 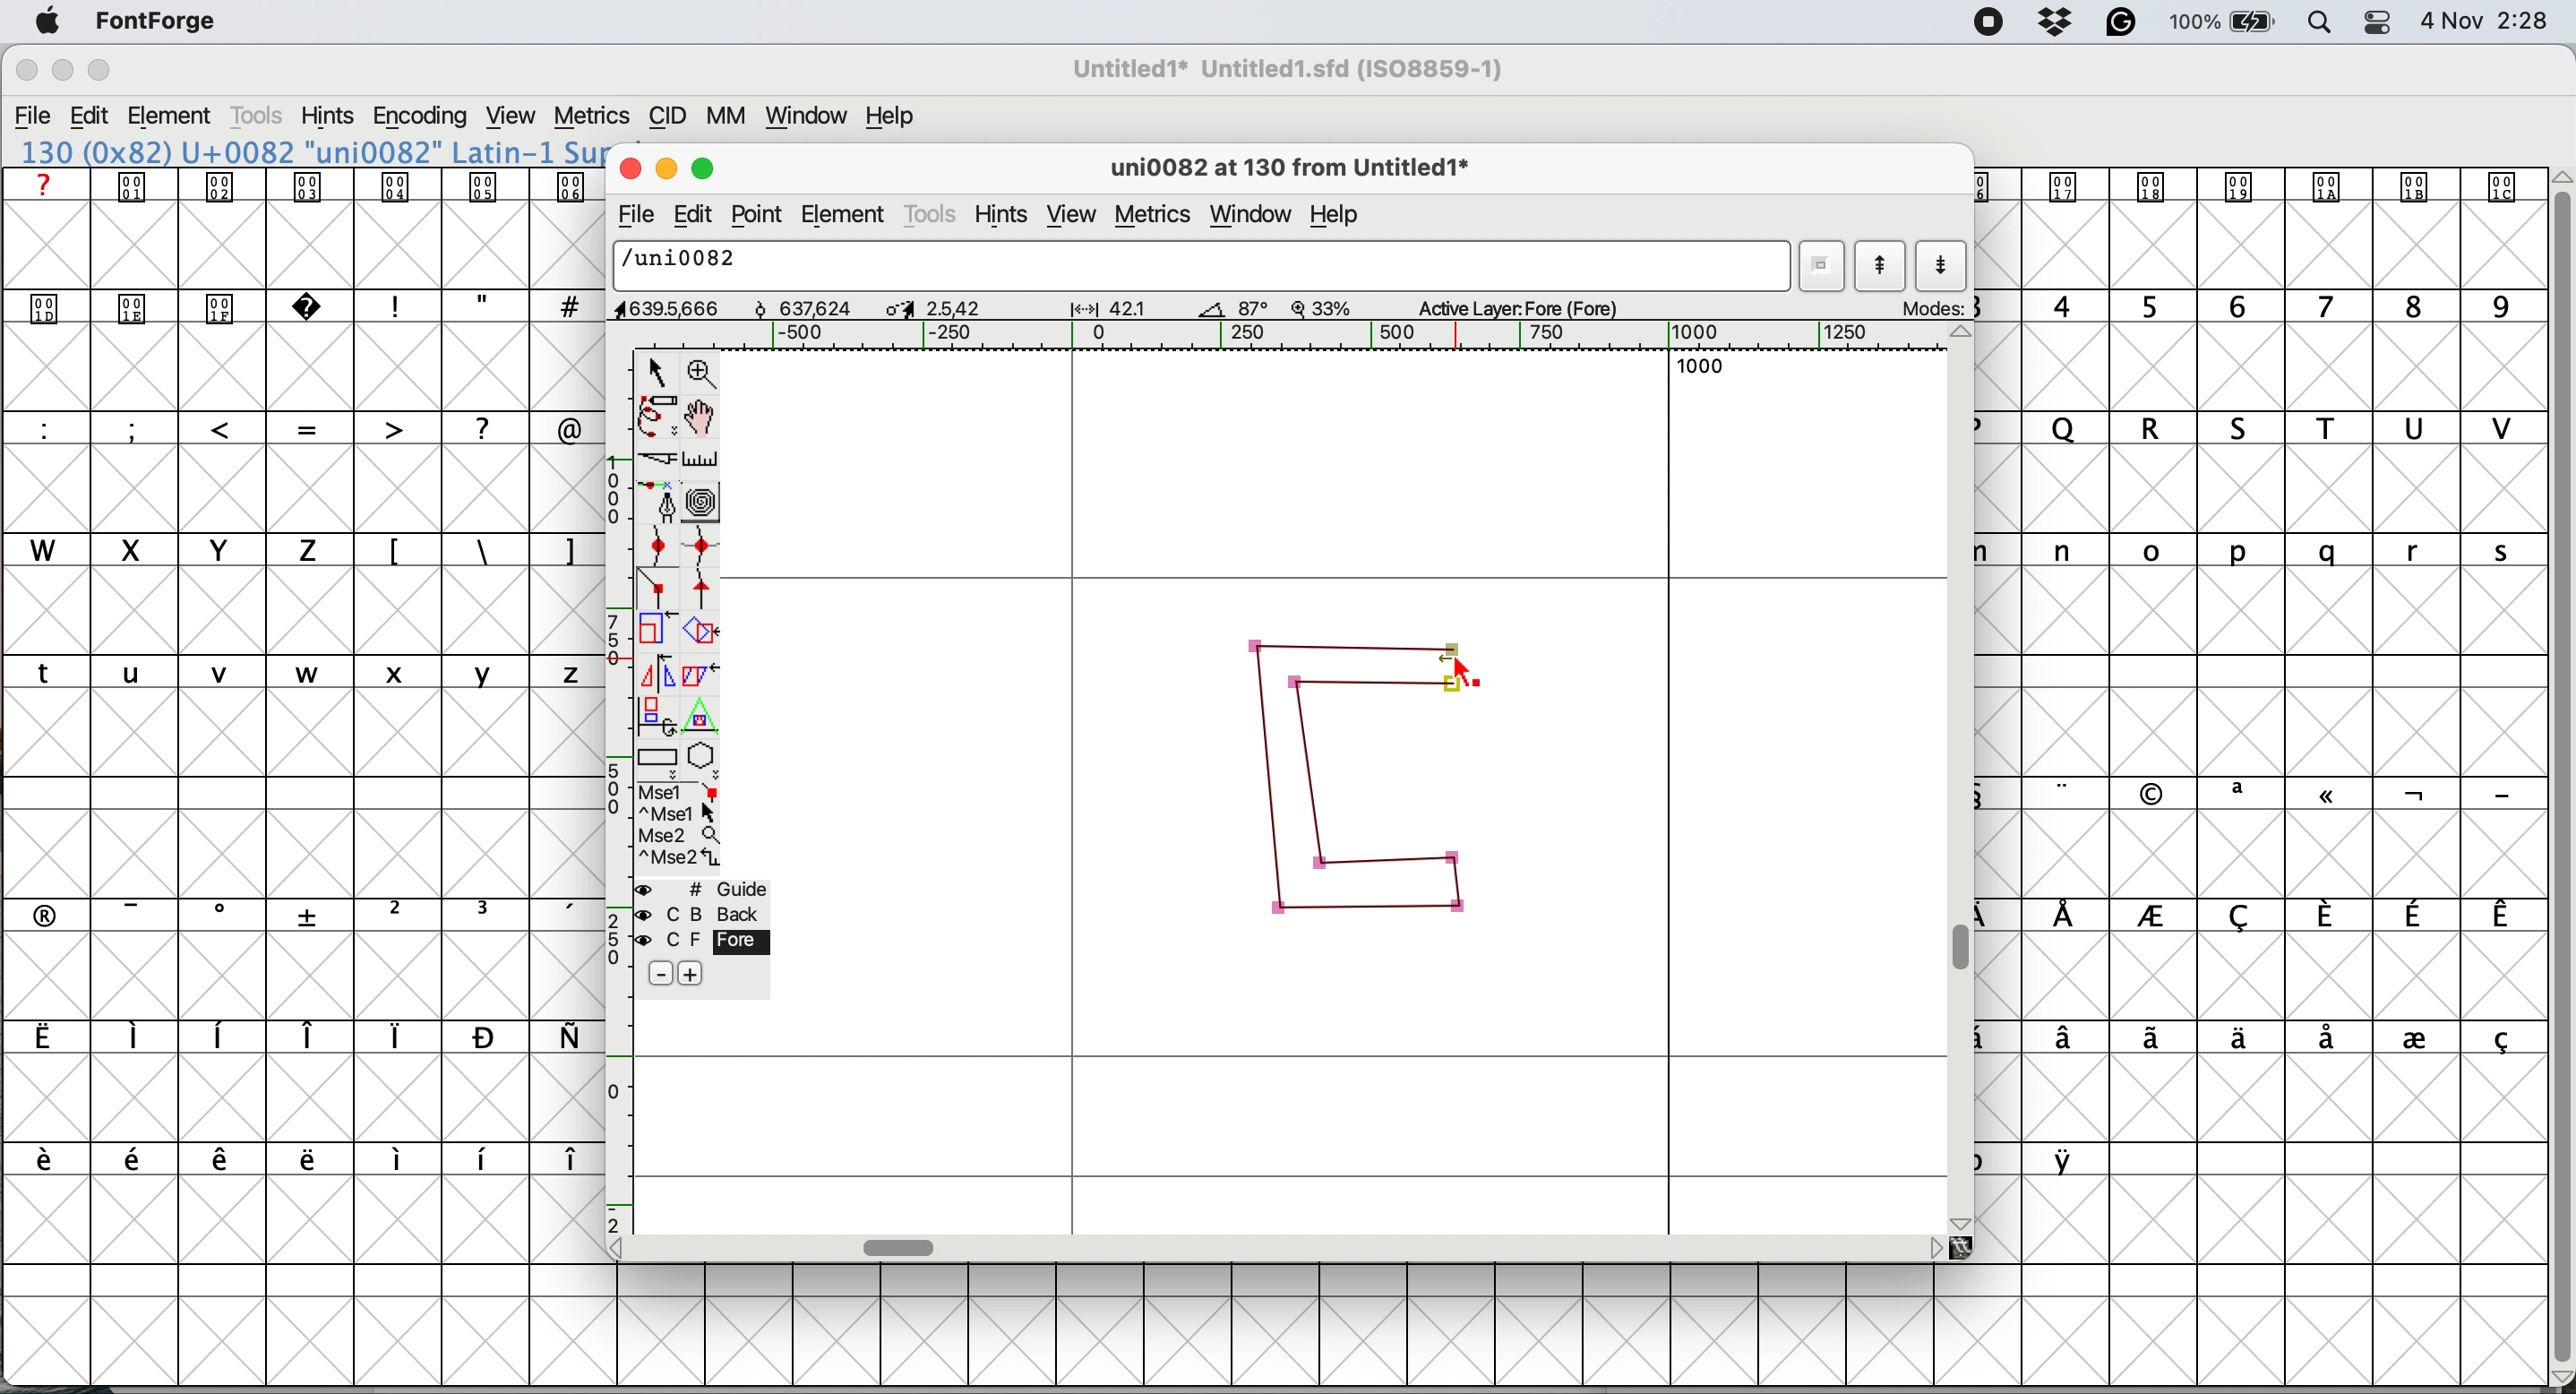 What do you see at coordinates (311, 1160) in the screenshot?
I see `symbols` at bounding box center [311, 1160].